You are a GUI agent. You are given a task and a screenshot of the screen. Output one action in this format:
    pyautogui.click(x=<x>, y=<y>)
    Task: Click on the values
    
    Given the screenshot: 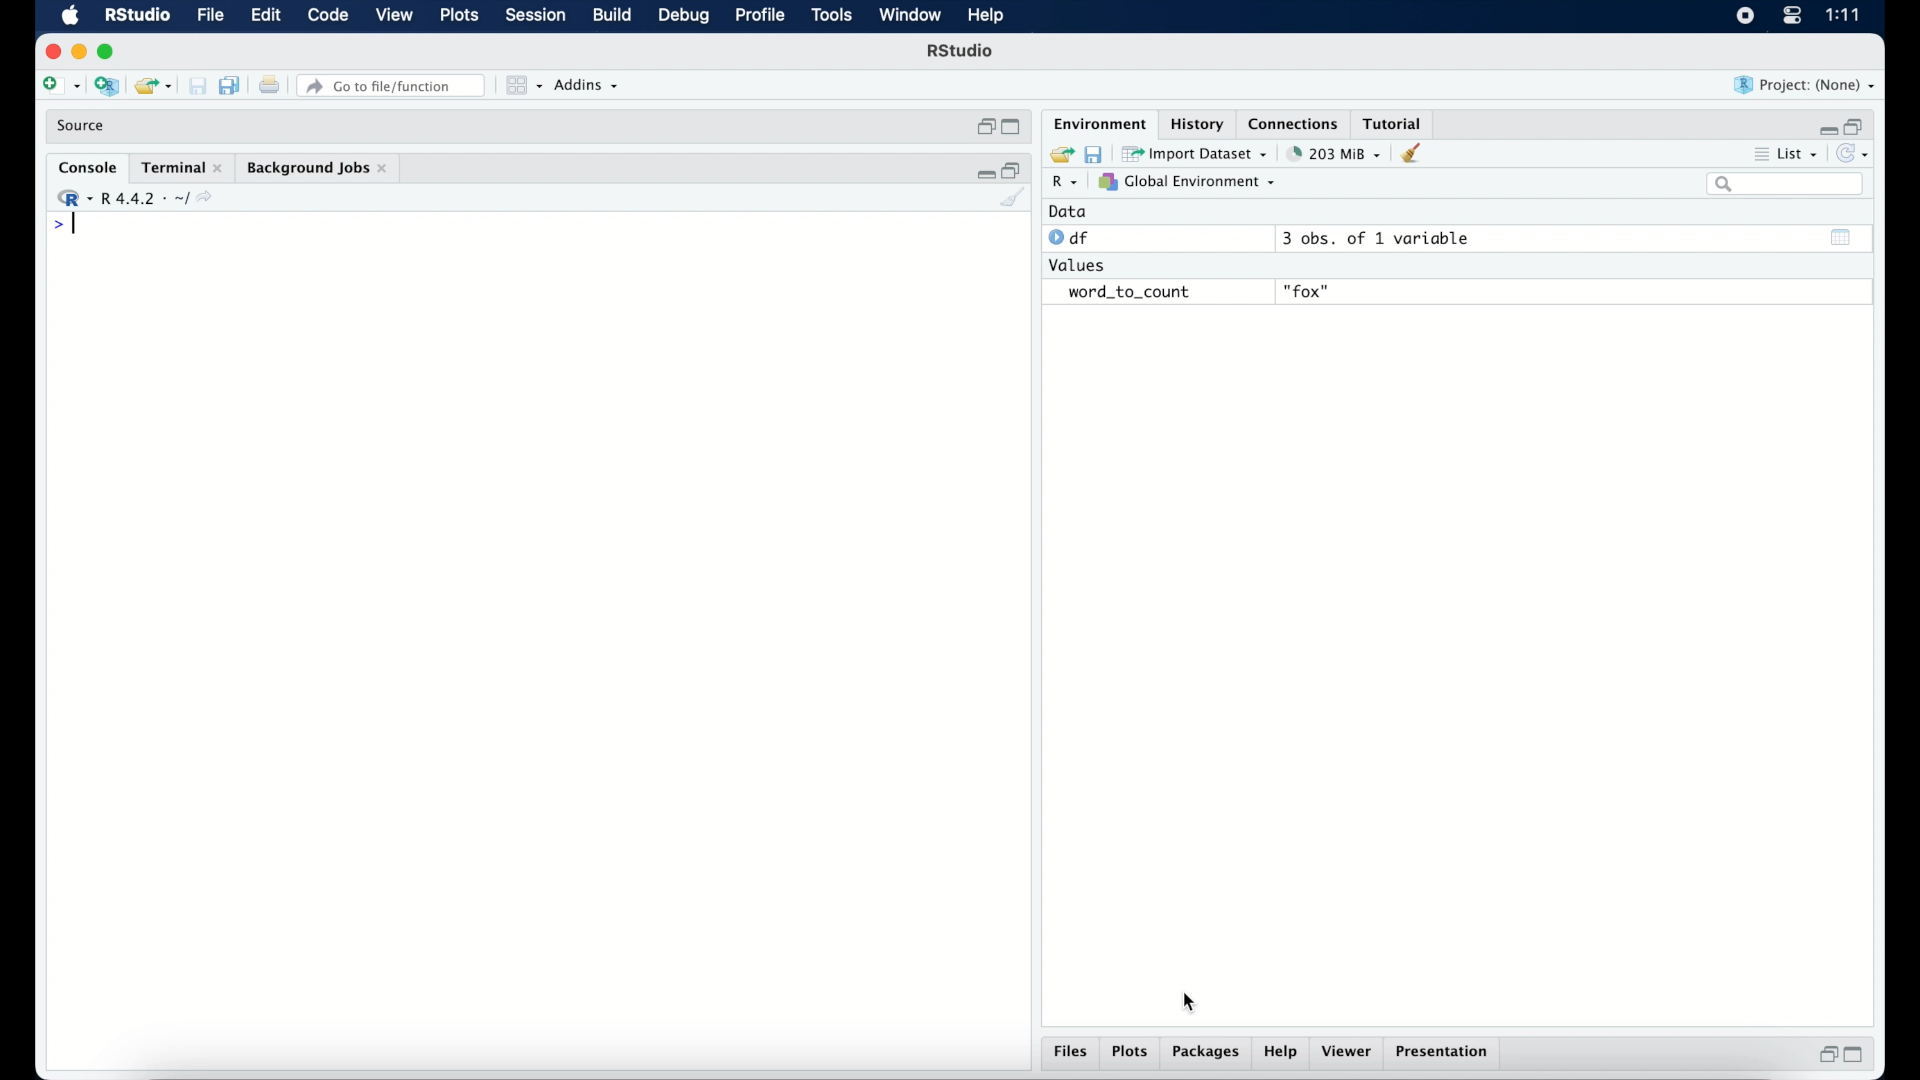 What is the action you would take?
    pyautogui.click(x=1079, y=263)
    